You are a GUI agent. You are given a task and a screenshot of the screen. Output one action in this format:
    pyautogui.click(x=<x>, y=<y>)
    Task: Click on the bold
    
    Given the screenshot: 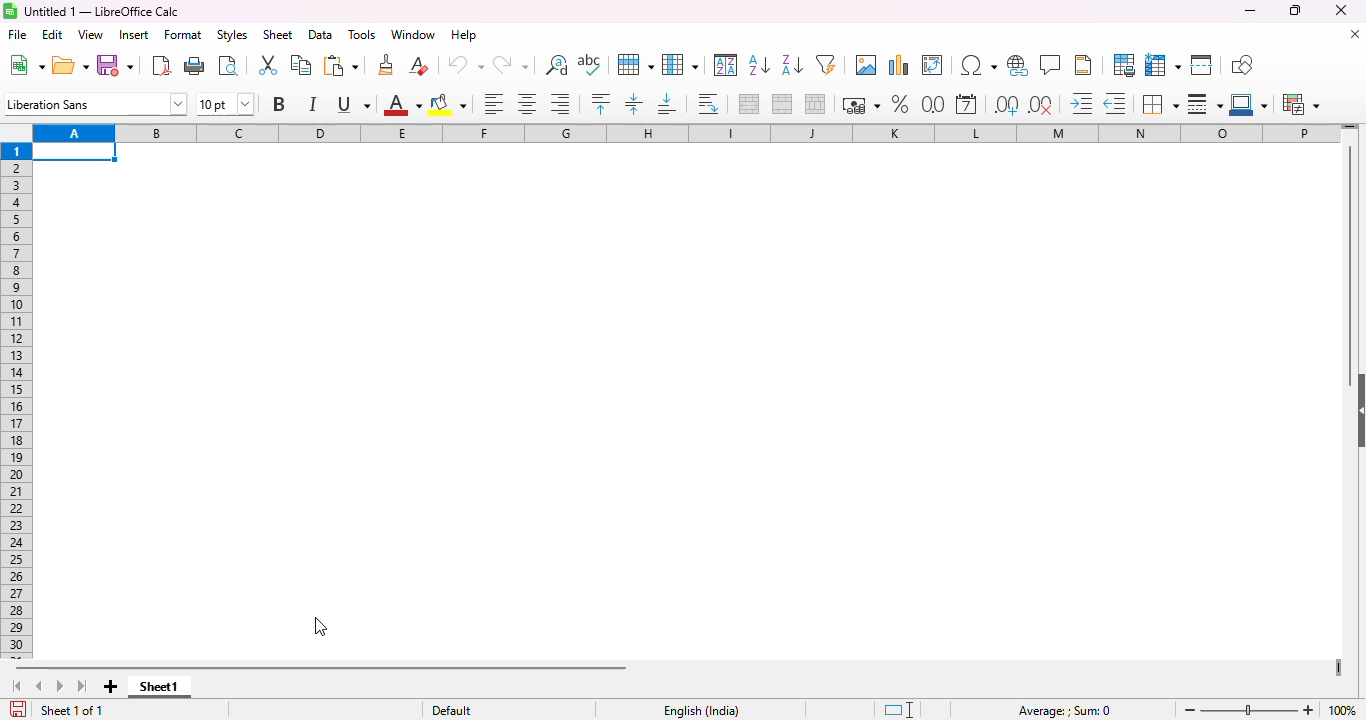 What is the action you would take?
    pyautogui.click(x=279, y=103)
    